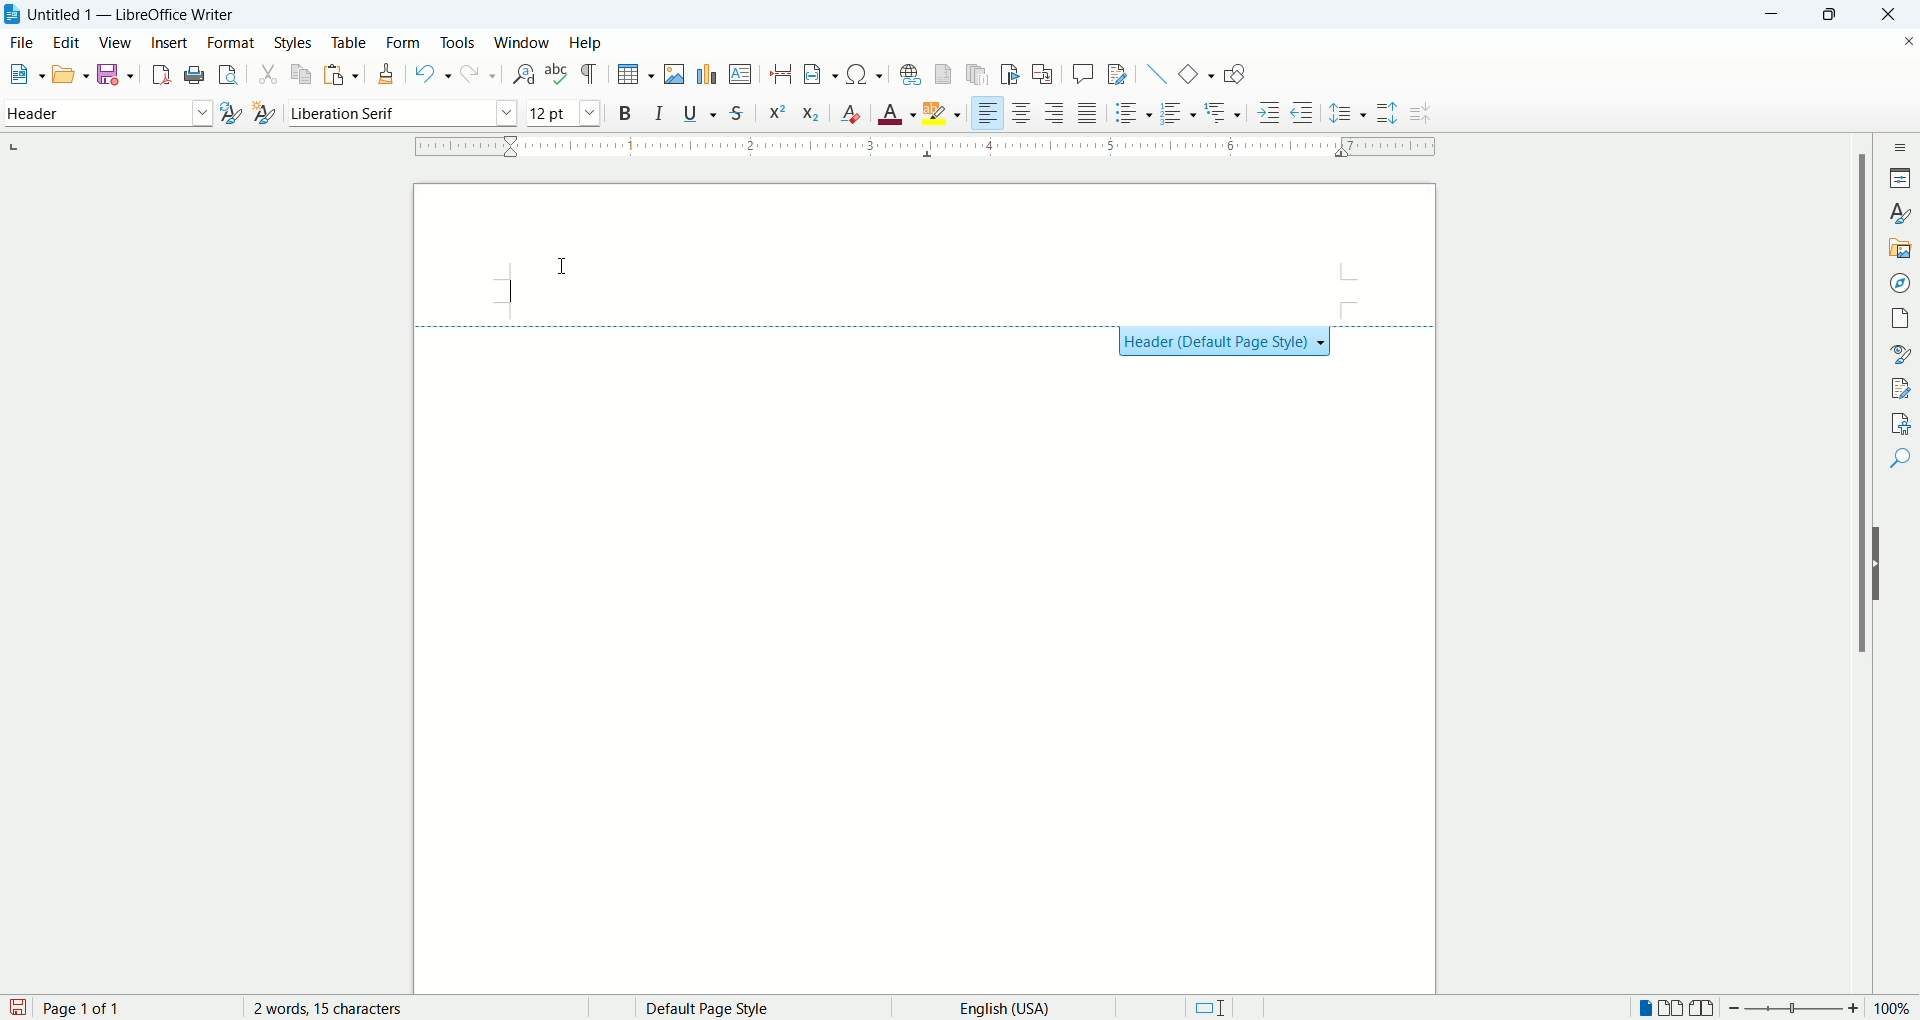 The image size is (1920, 1020). I want to click on file, so click(23, 42).